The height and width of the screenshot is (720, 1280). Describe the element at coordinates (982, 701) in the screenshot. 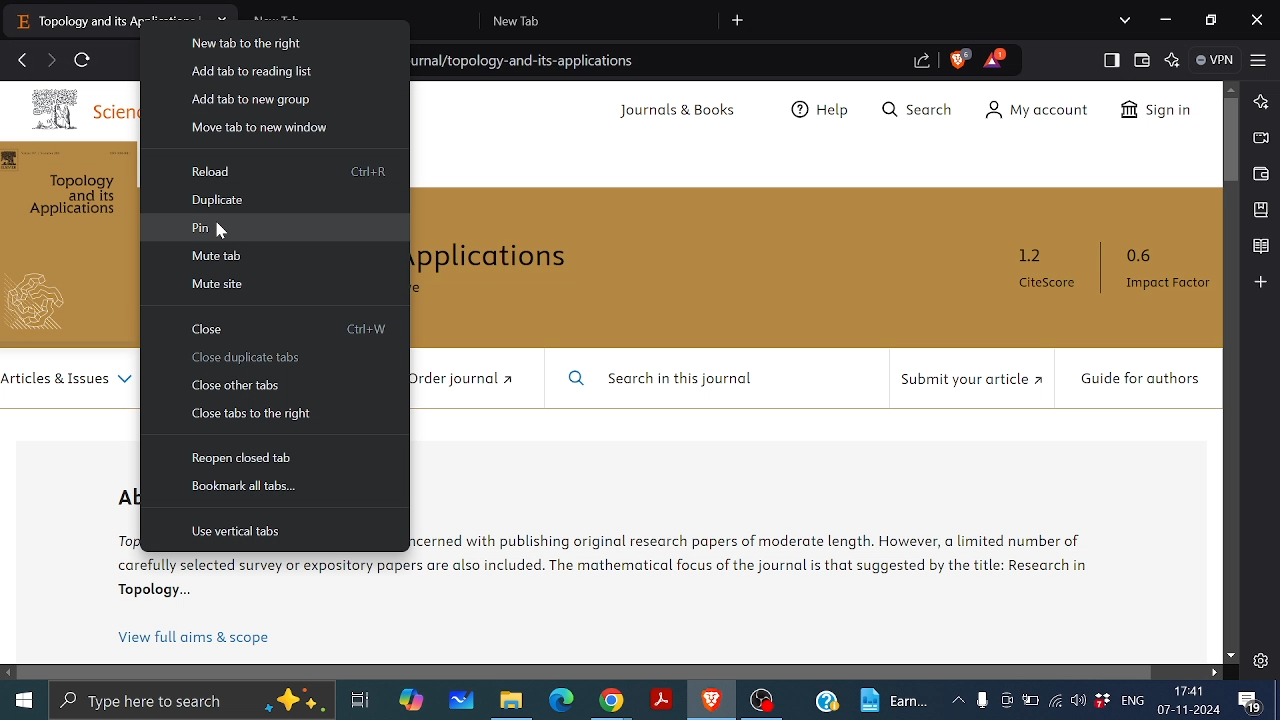

I see `Recorder` at that location.